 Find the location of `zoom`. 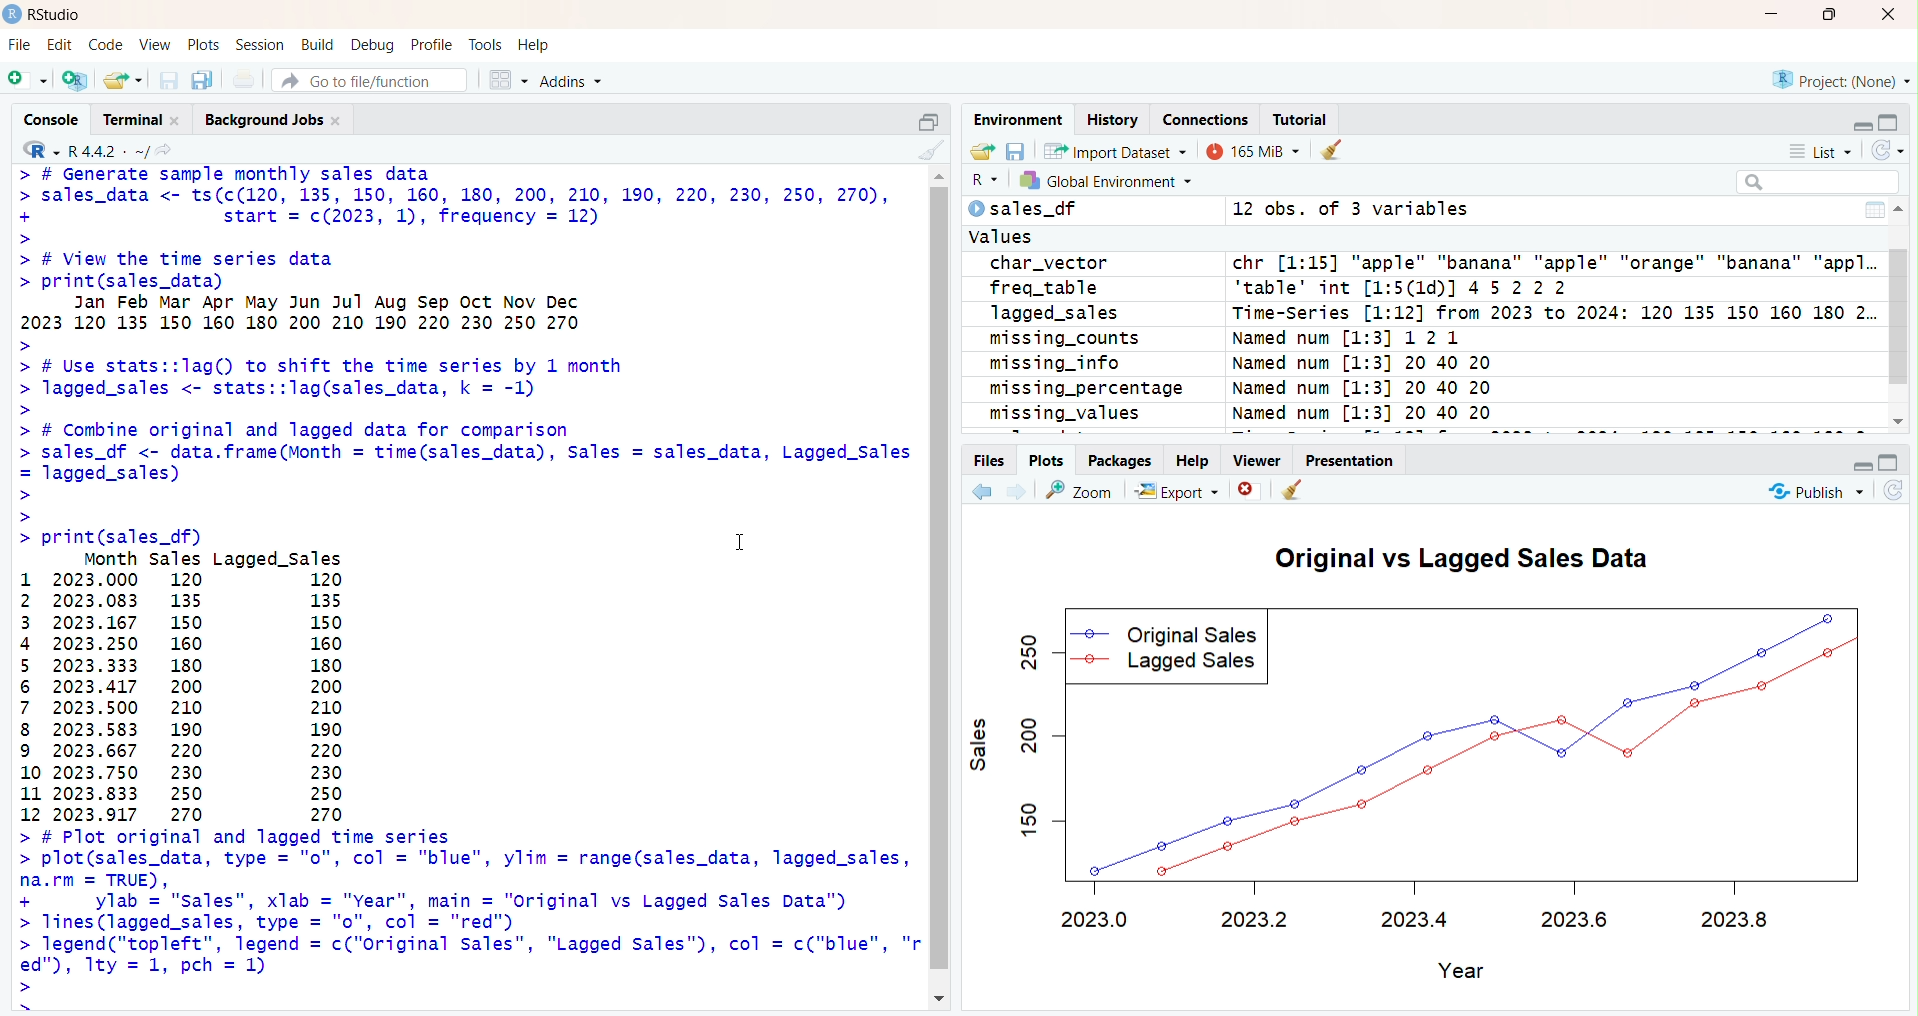

zoom is located at coordinates (1080, 491).